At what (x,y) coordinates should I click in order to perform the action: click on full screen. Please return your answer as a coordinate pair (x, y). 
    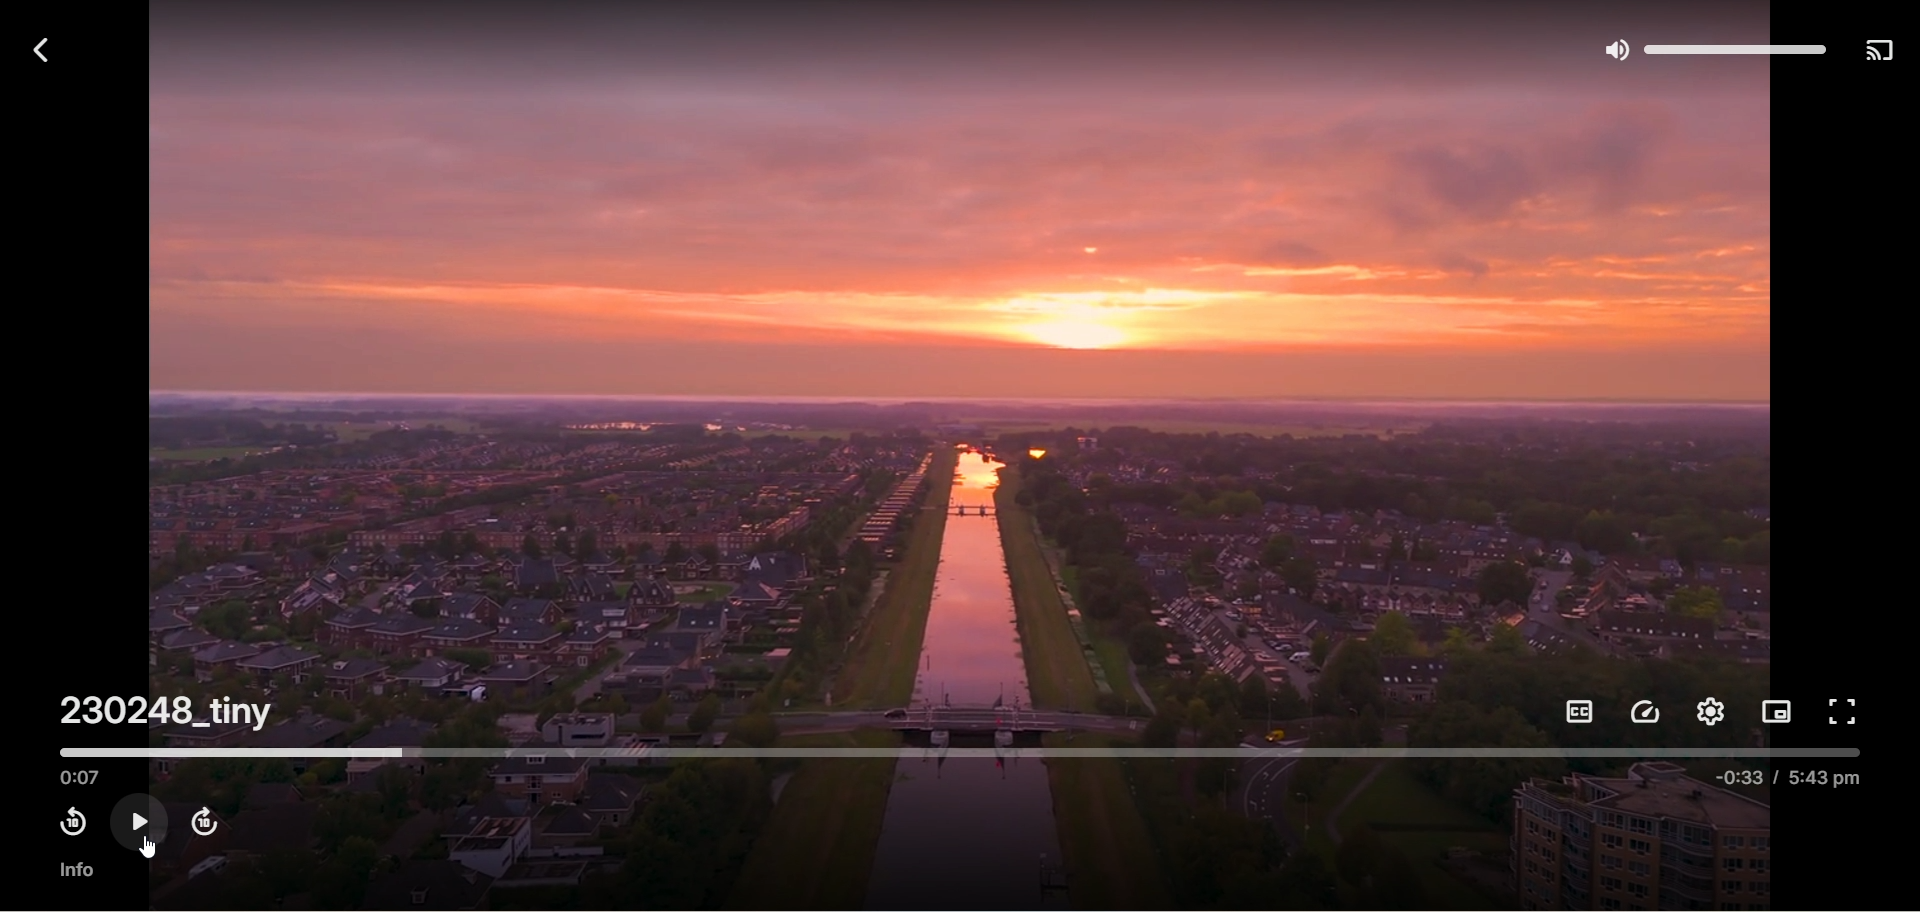
    Looking at the image, I should click on (1844, 709).